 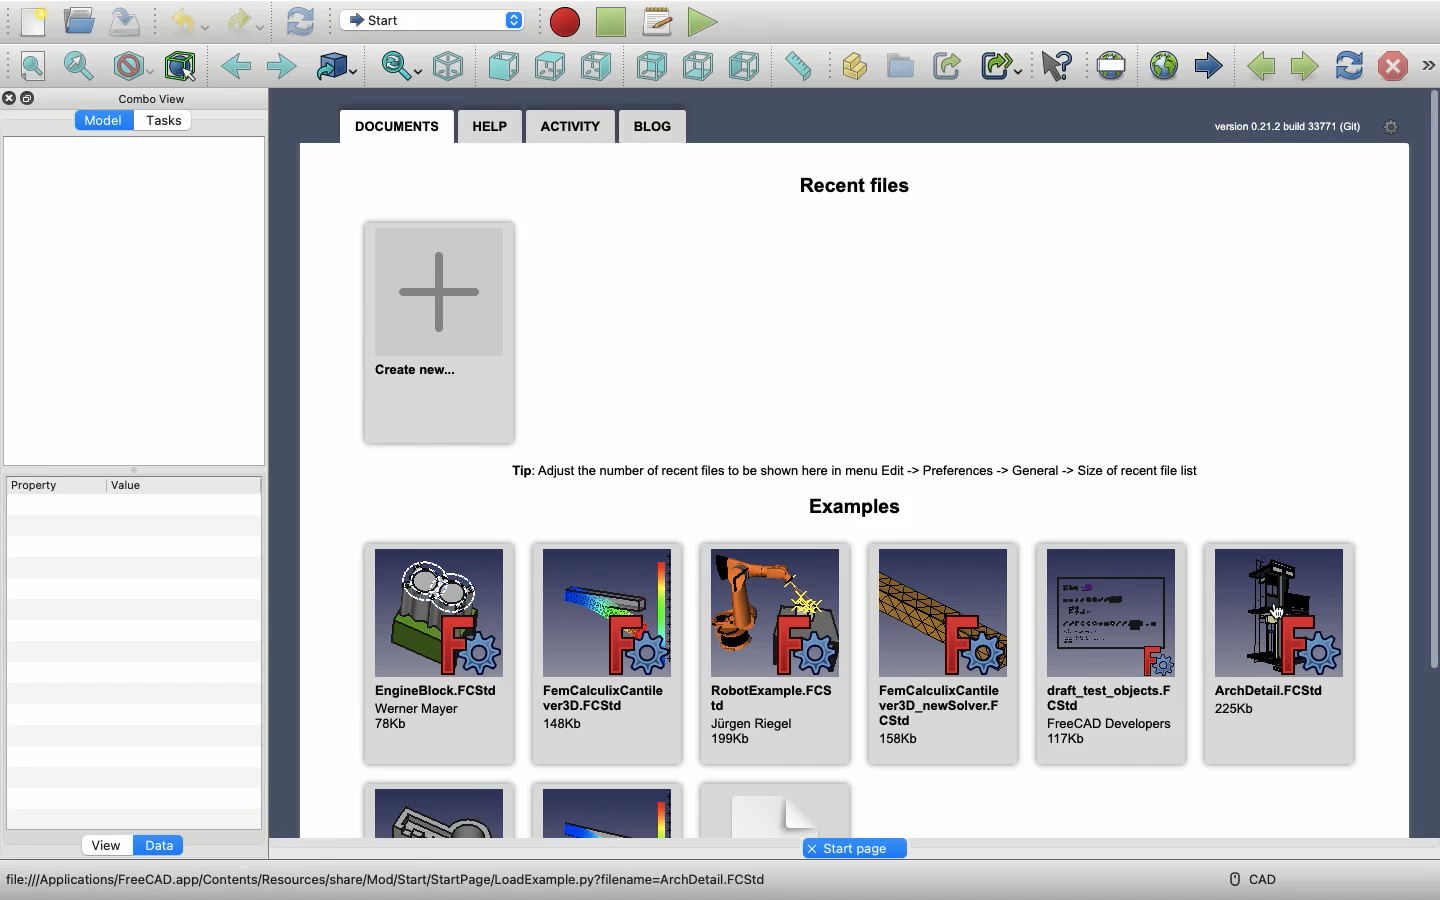 What do you see at coordinates (32, 486) in the screenshot?
I see `Property` at bounding box center [32, 486].